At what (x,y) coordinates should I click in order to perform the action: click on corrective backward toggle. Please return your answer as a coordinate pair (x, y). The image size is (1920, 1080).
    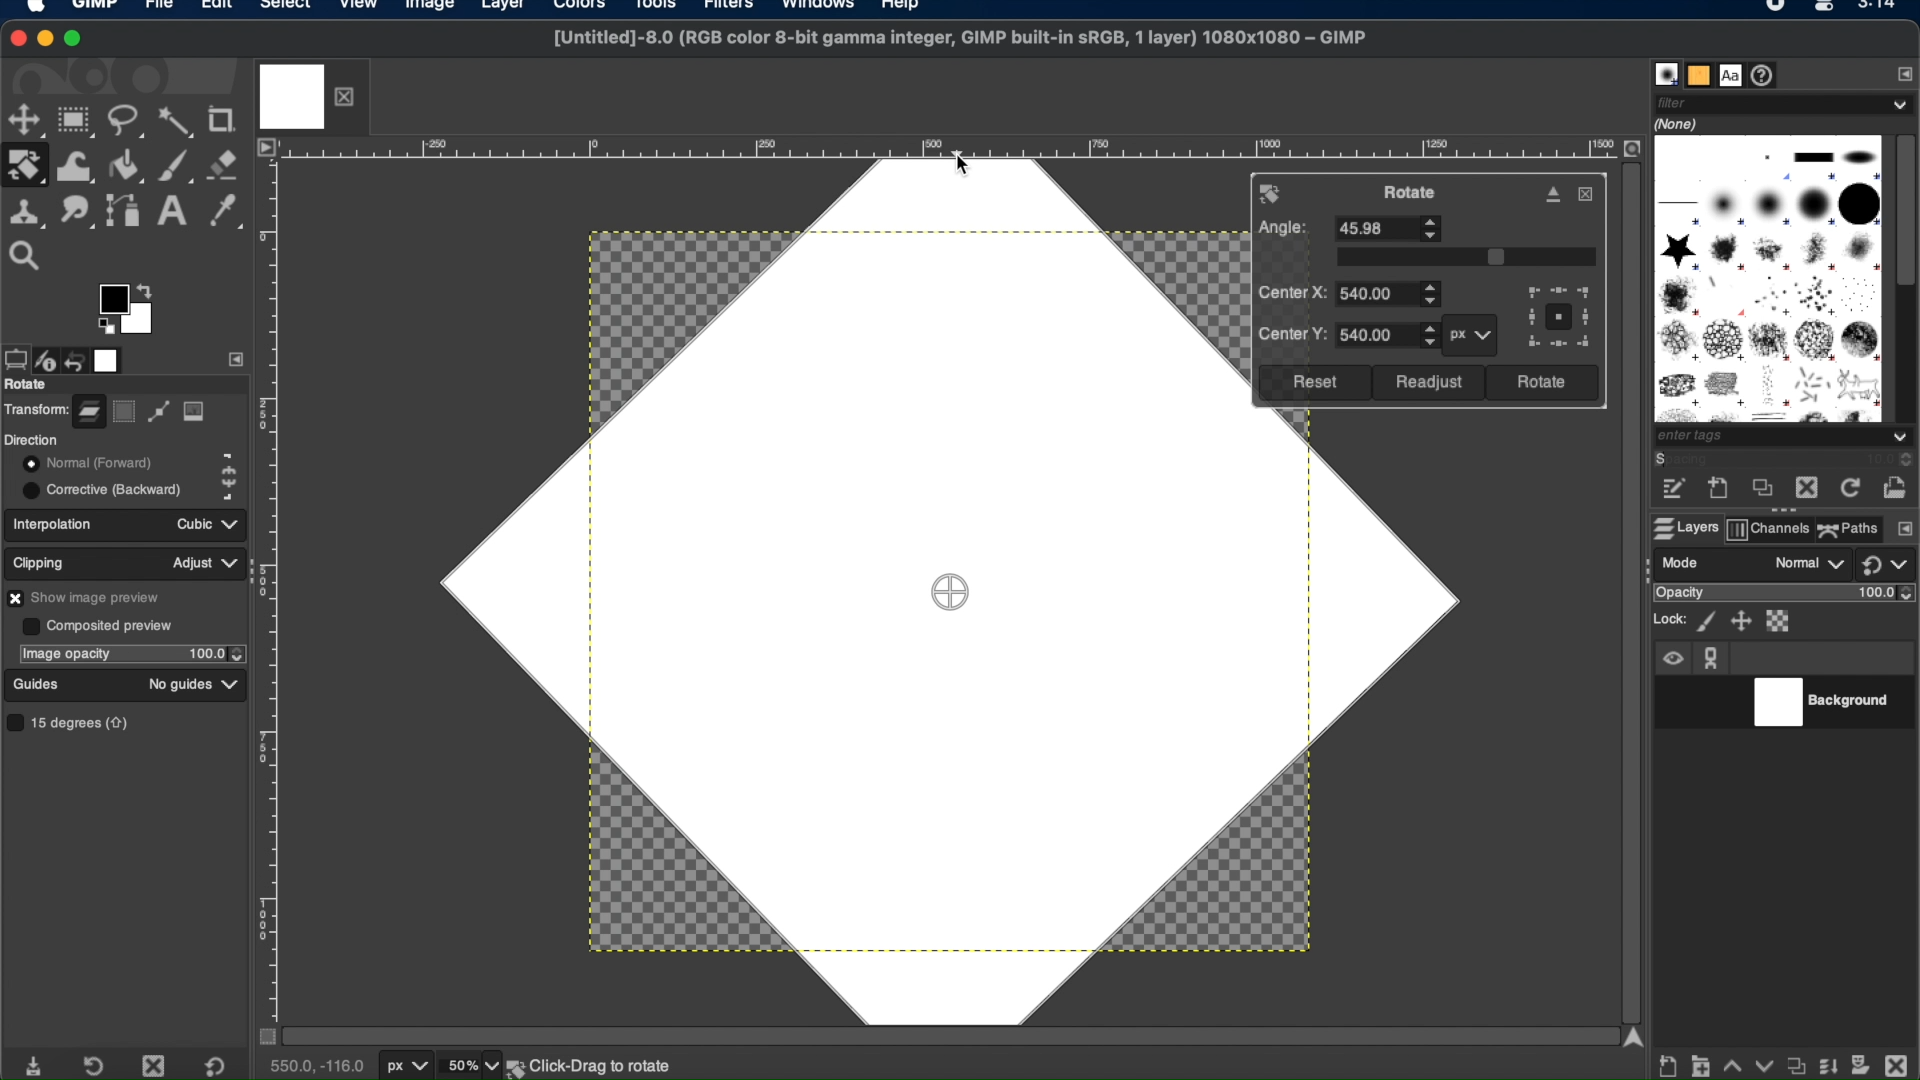
    Looking at the image, I should click on (104, 489).